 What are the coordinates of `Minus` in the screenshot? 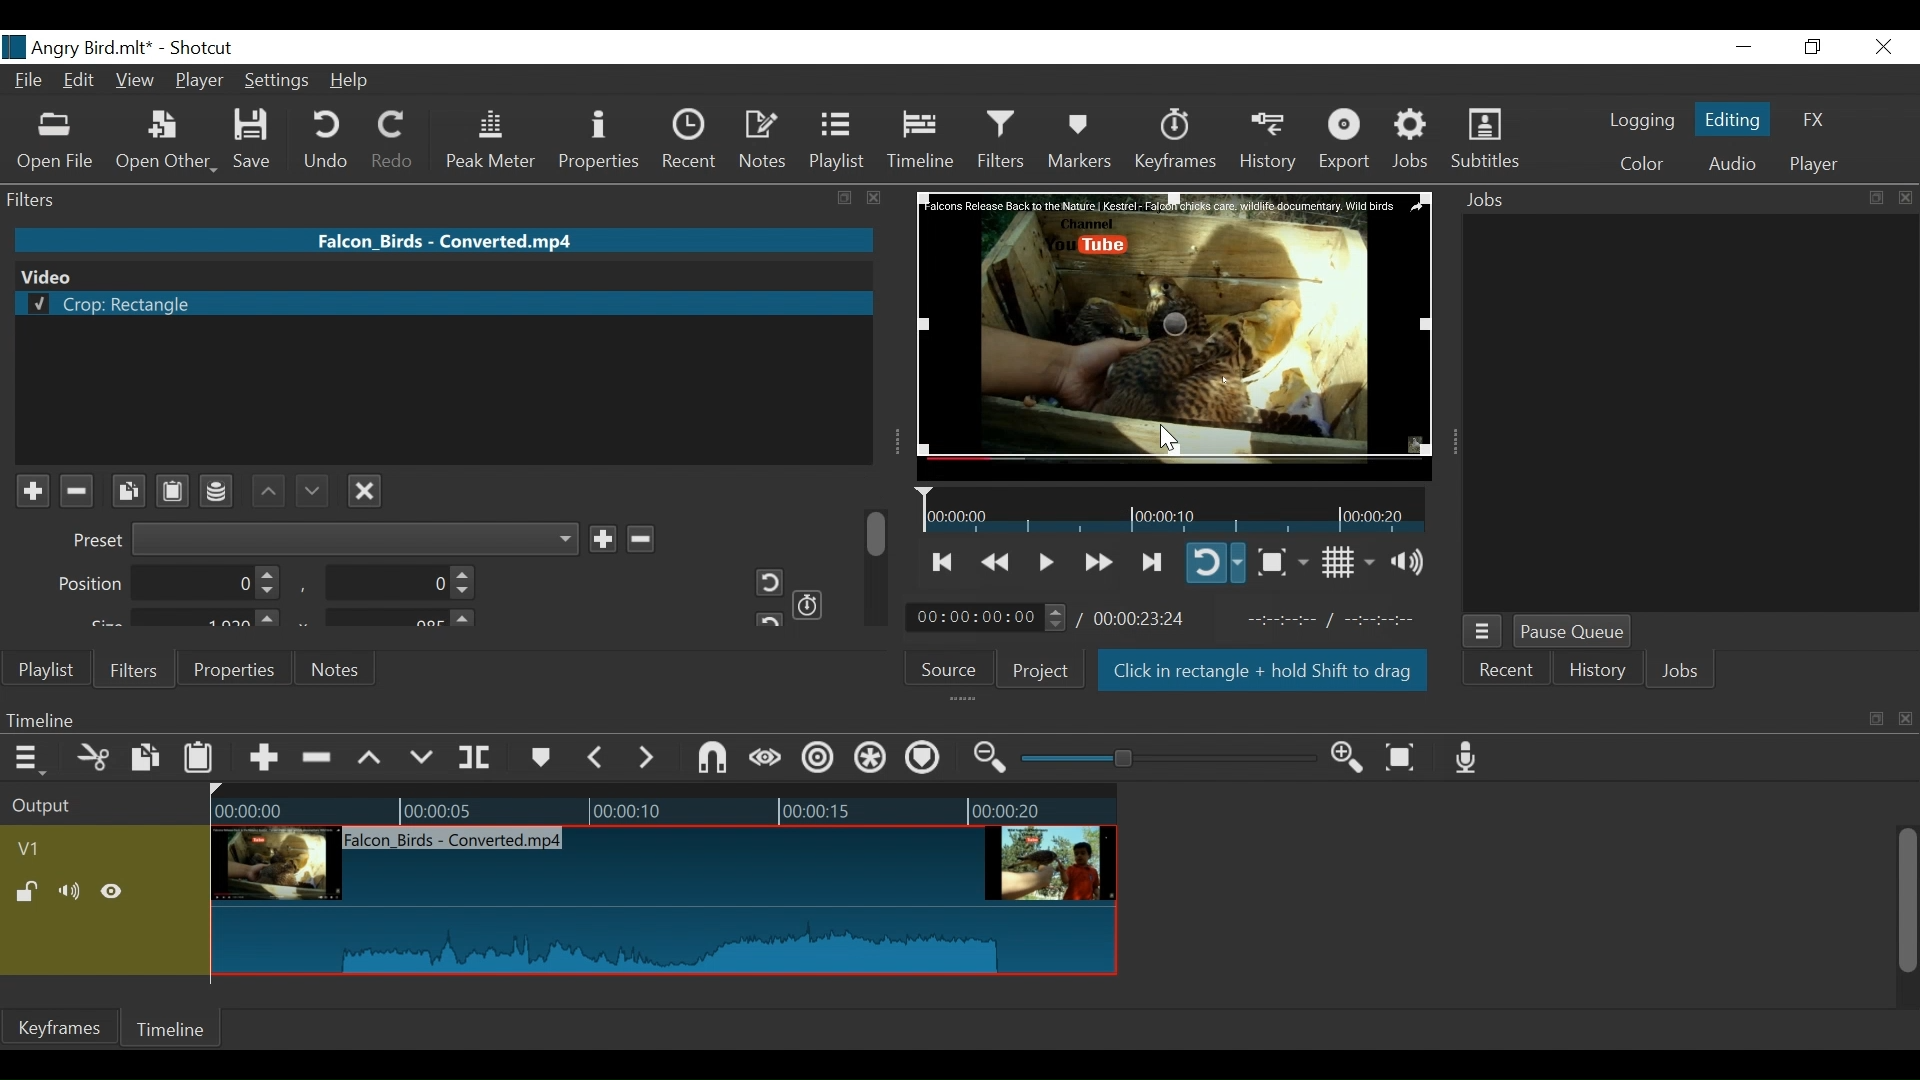 It's located at (75, 491).